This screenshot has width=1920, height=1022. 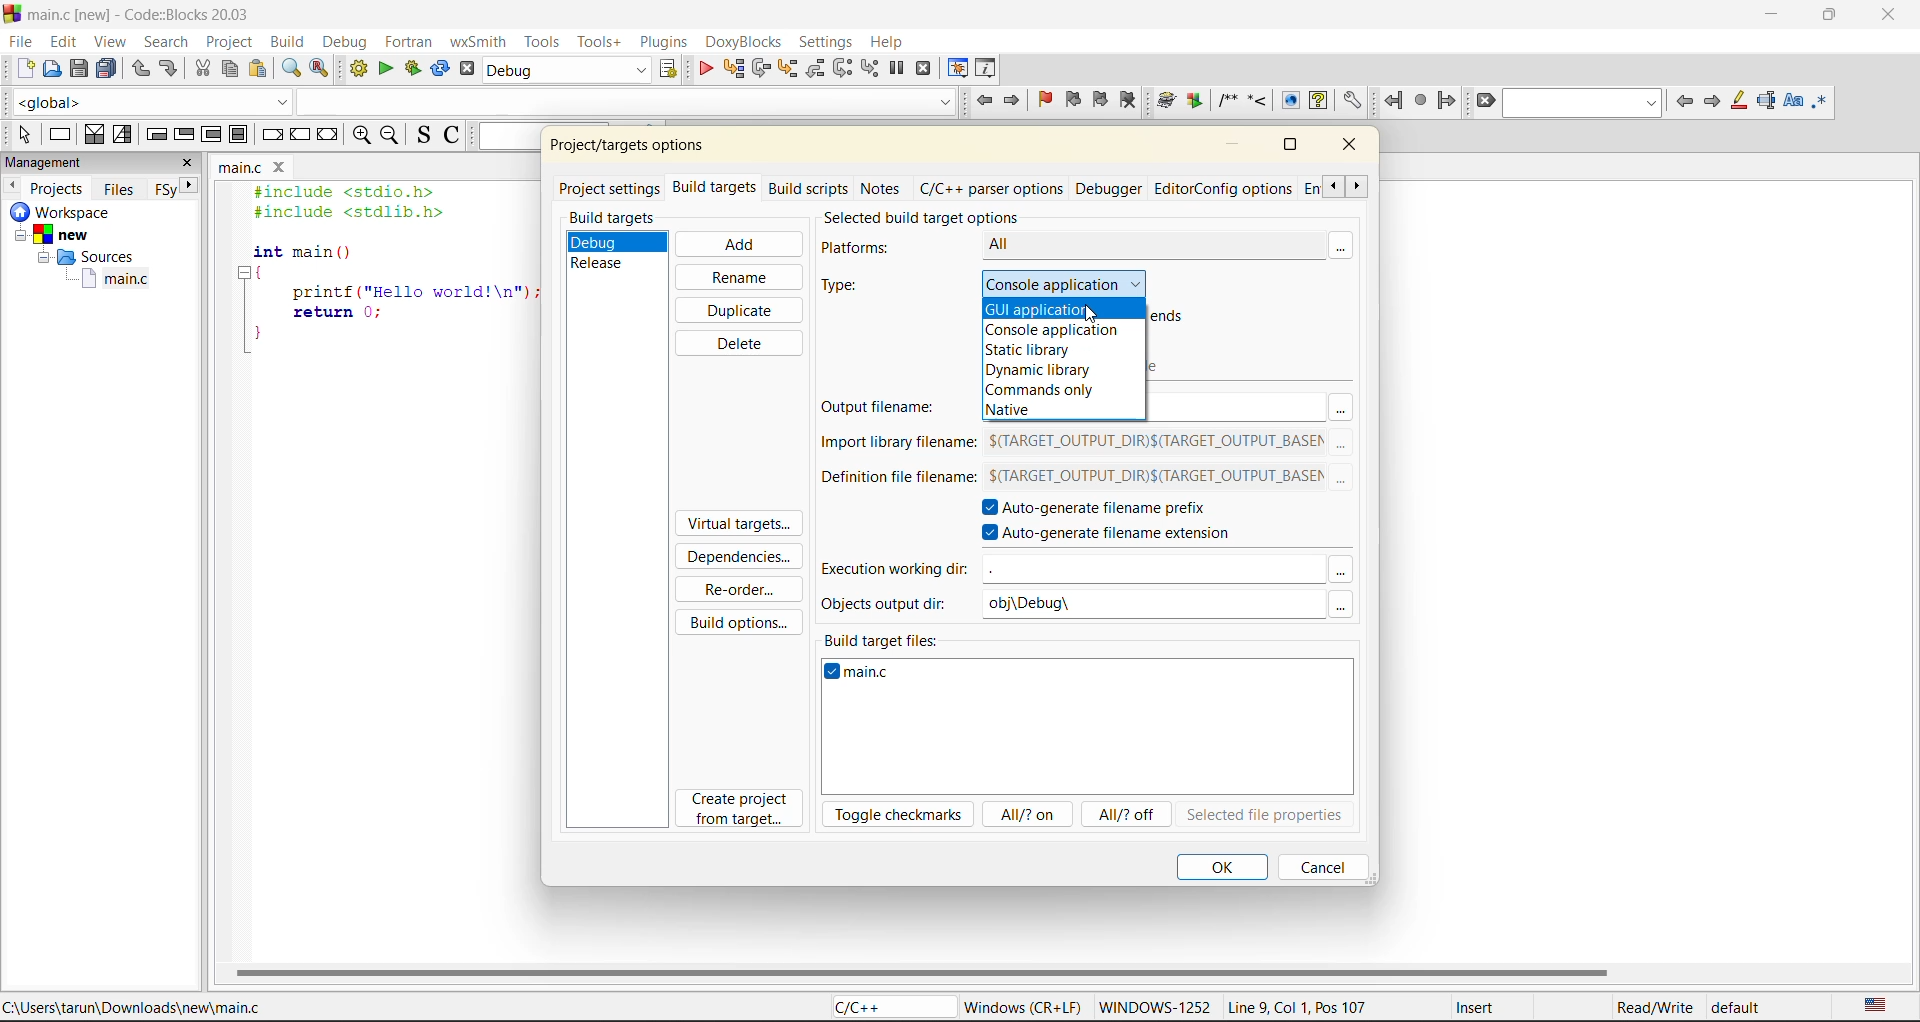 I want to click on gui application, so click(x=1061, y=307).